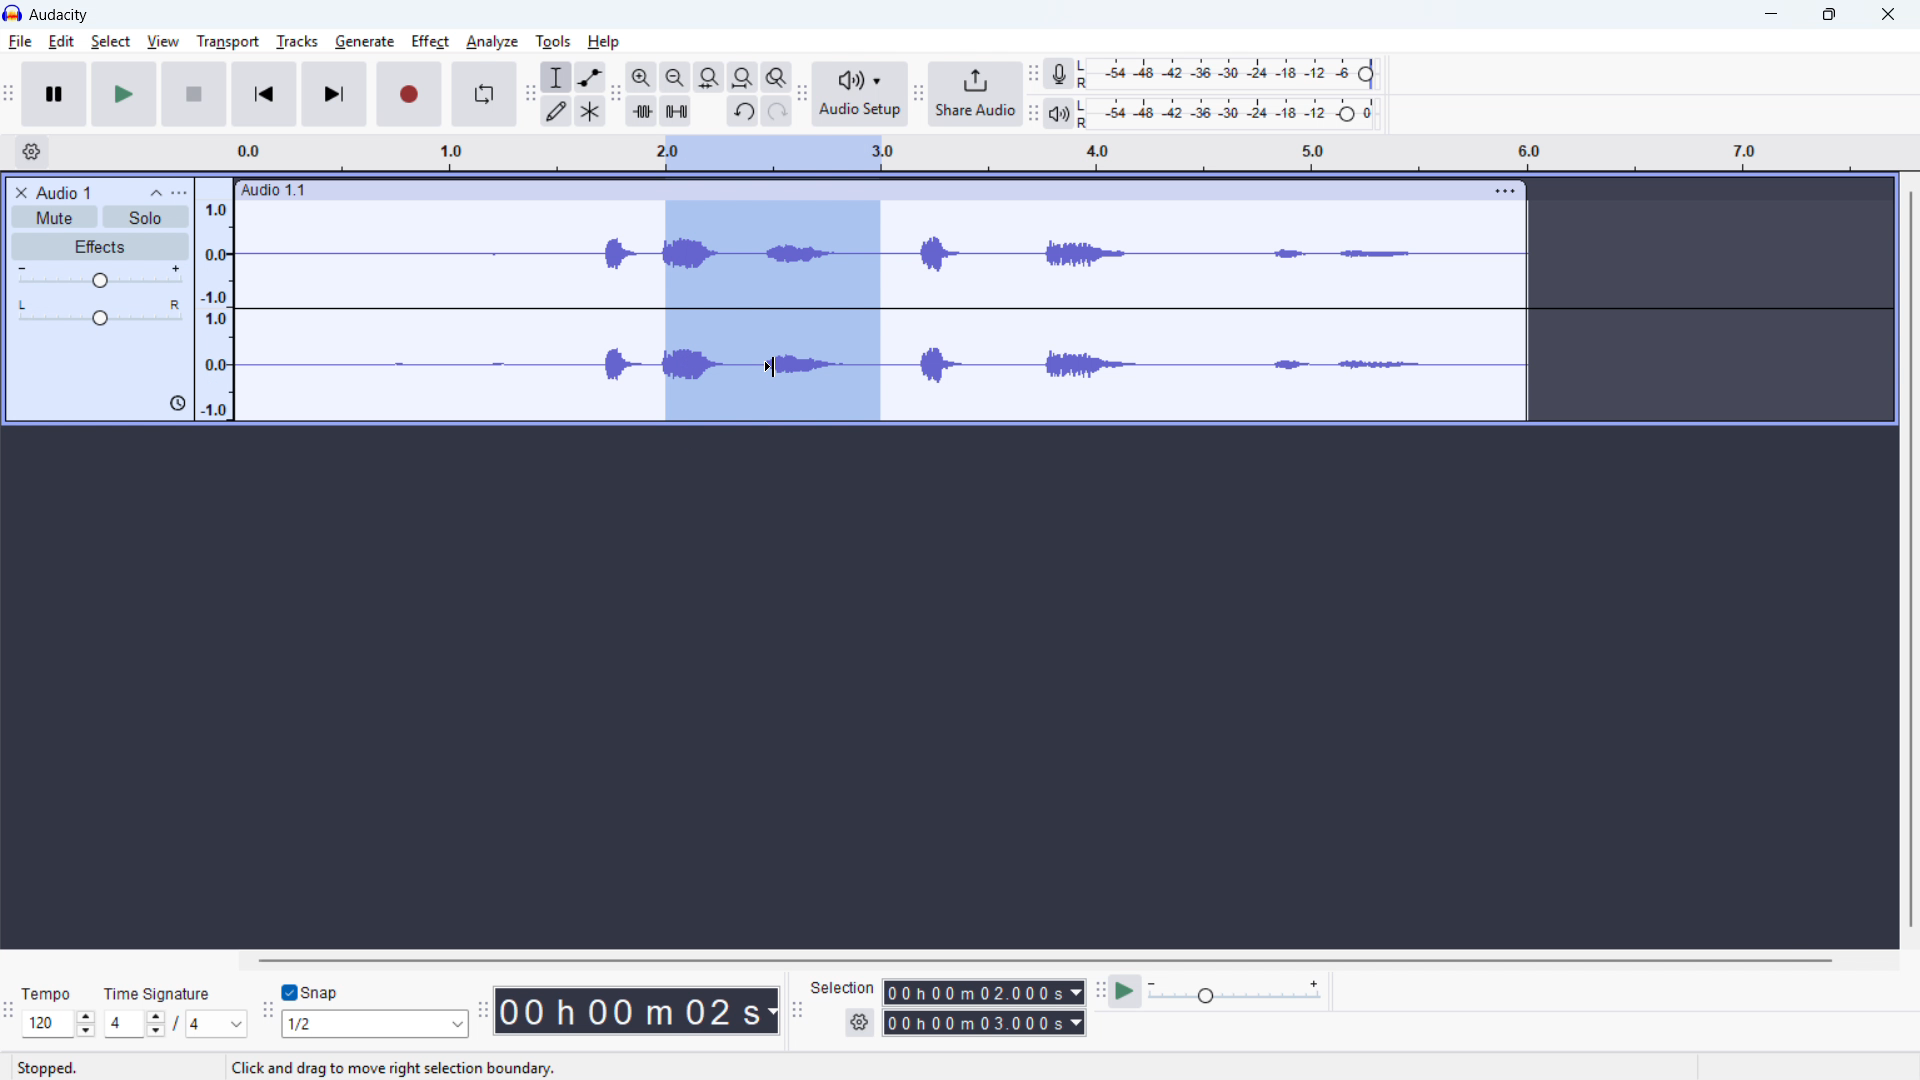 The height and width of the screenshot is (1080, 1920). I want to click on Fit project to width, so click(742, 77).